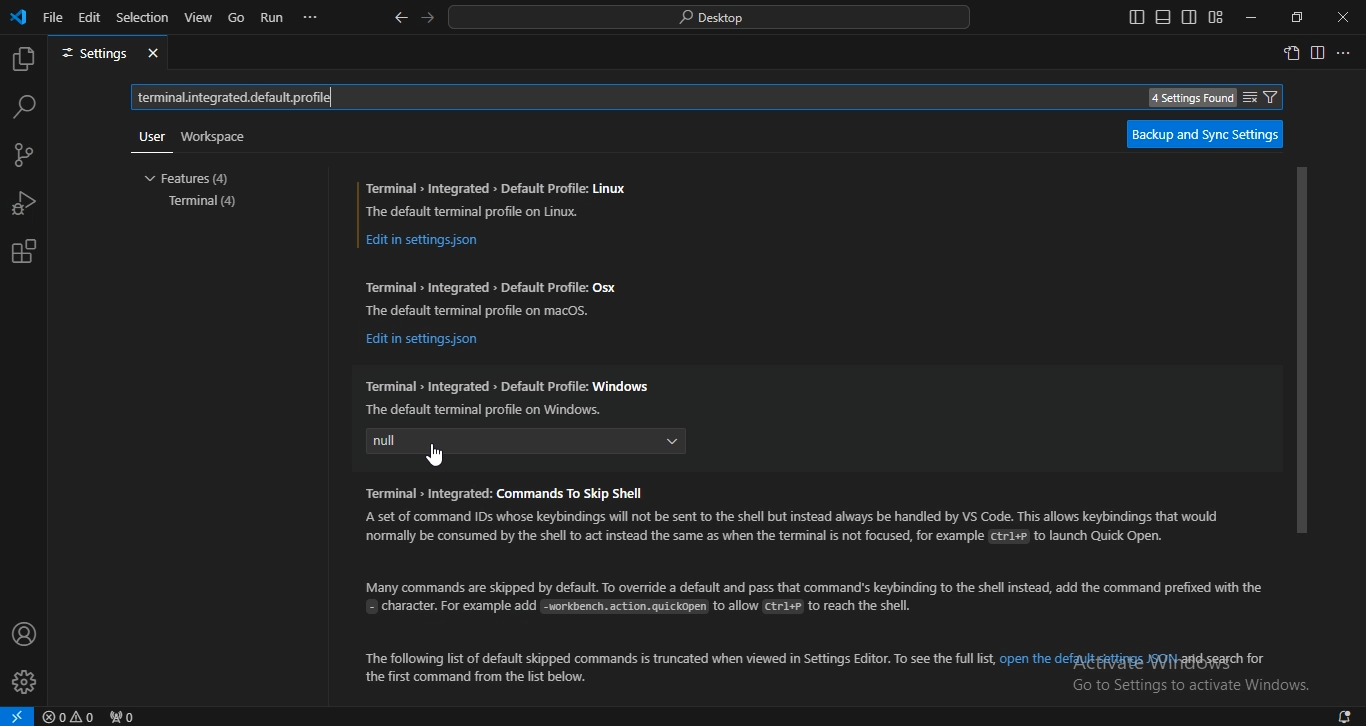 The height and width of the screenshot is (726, 1366). Describe the element at coordinates (25, 251) in the screenshot. I see `extension` at that location.